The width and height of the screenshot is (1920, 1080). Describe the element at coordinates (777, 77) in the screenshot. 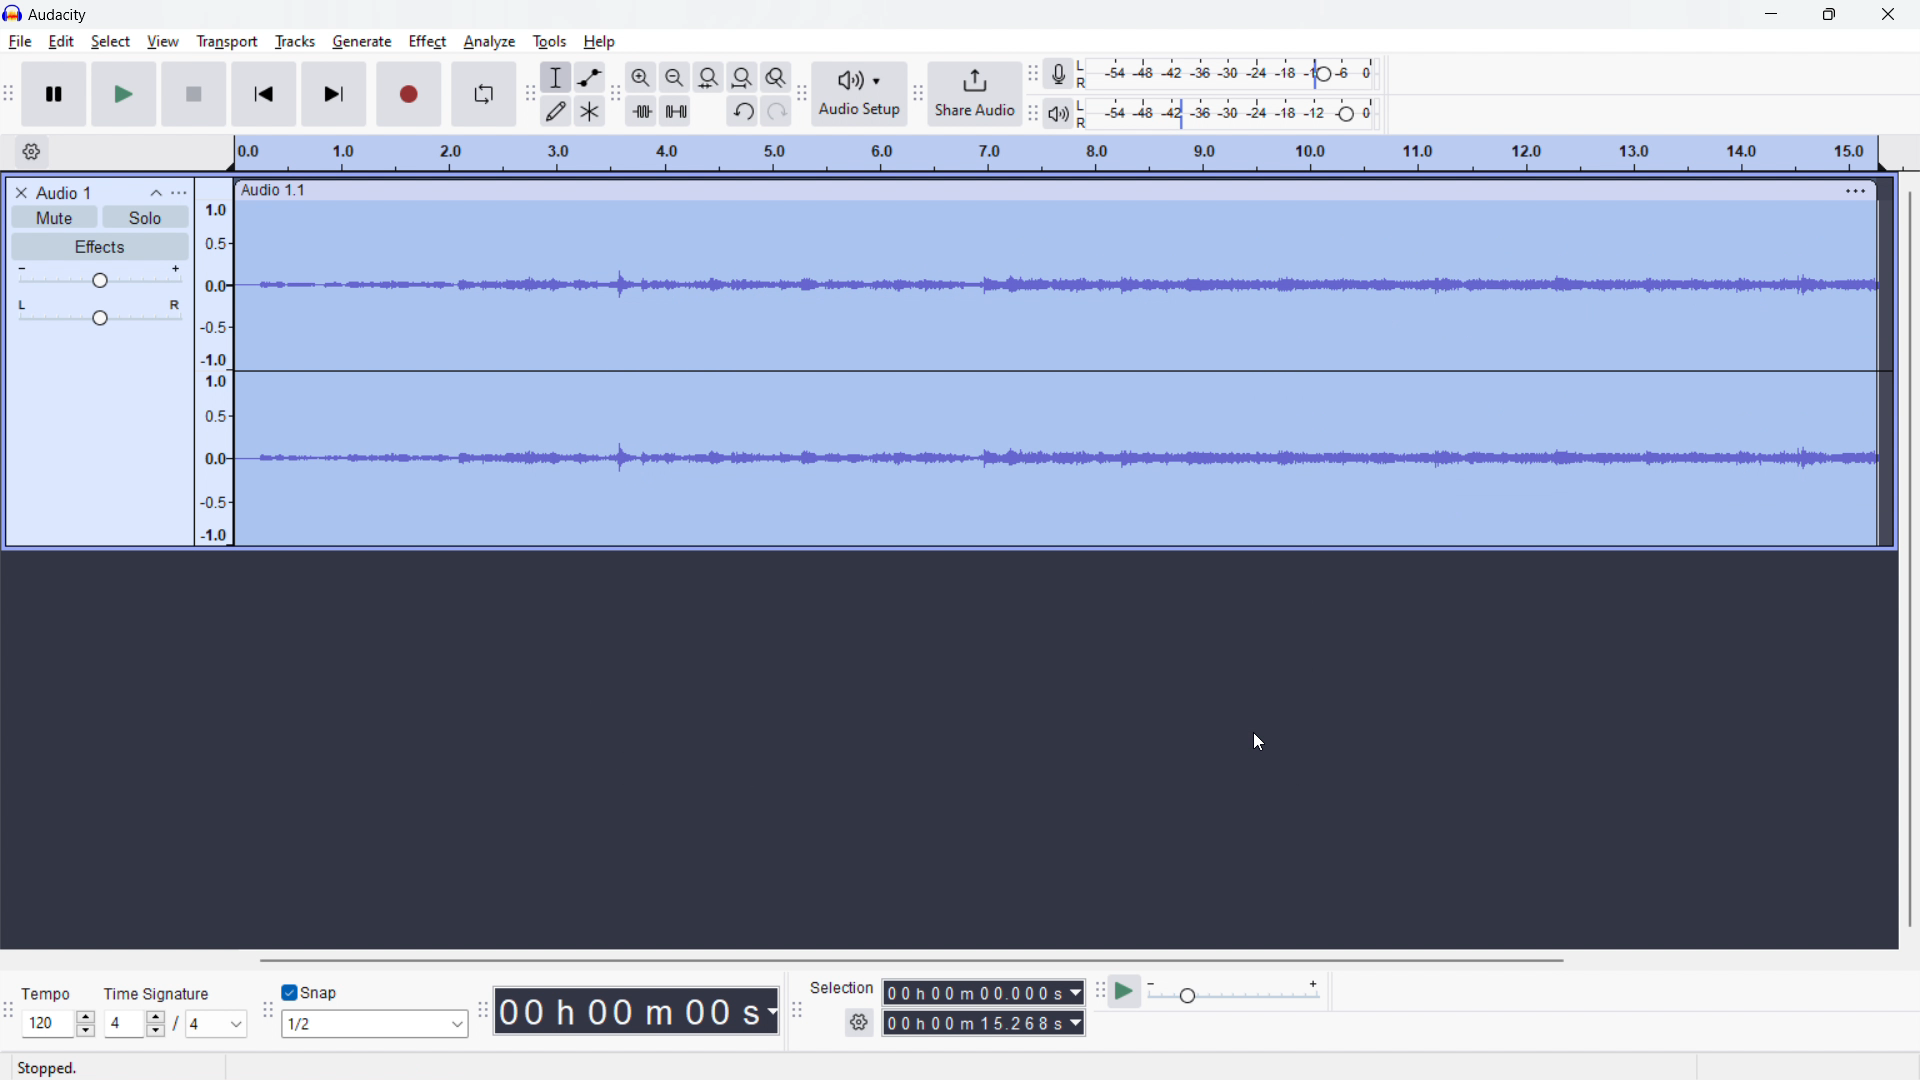

I see `toggle zoom` at that location.